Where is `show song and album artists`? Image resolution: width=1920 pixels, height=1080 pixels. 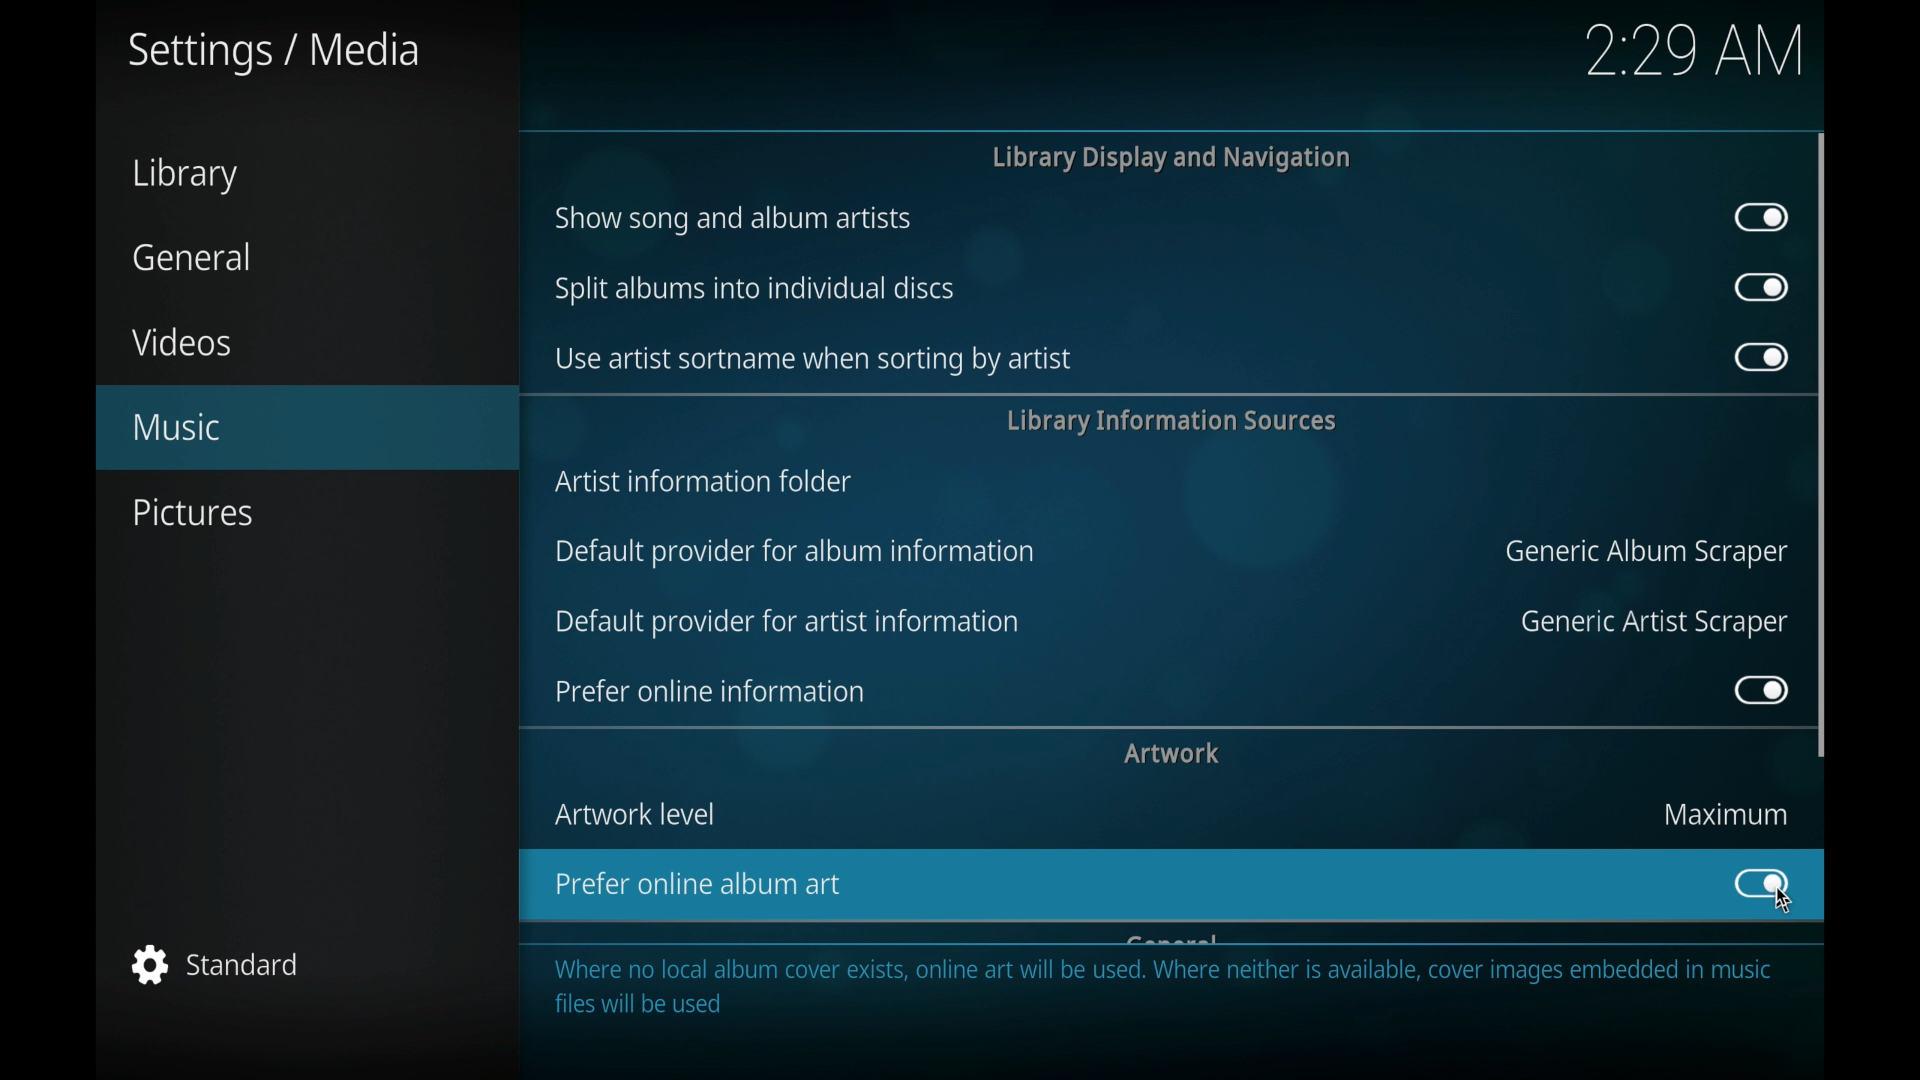
show song and album artists is located at coordinates (733, 221).